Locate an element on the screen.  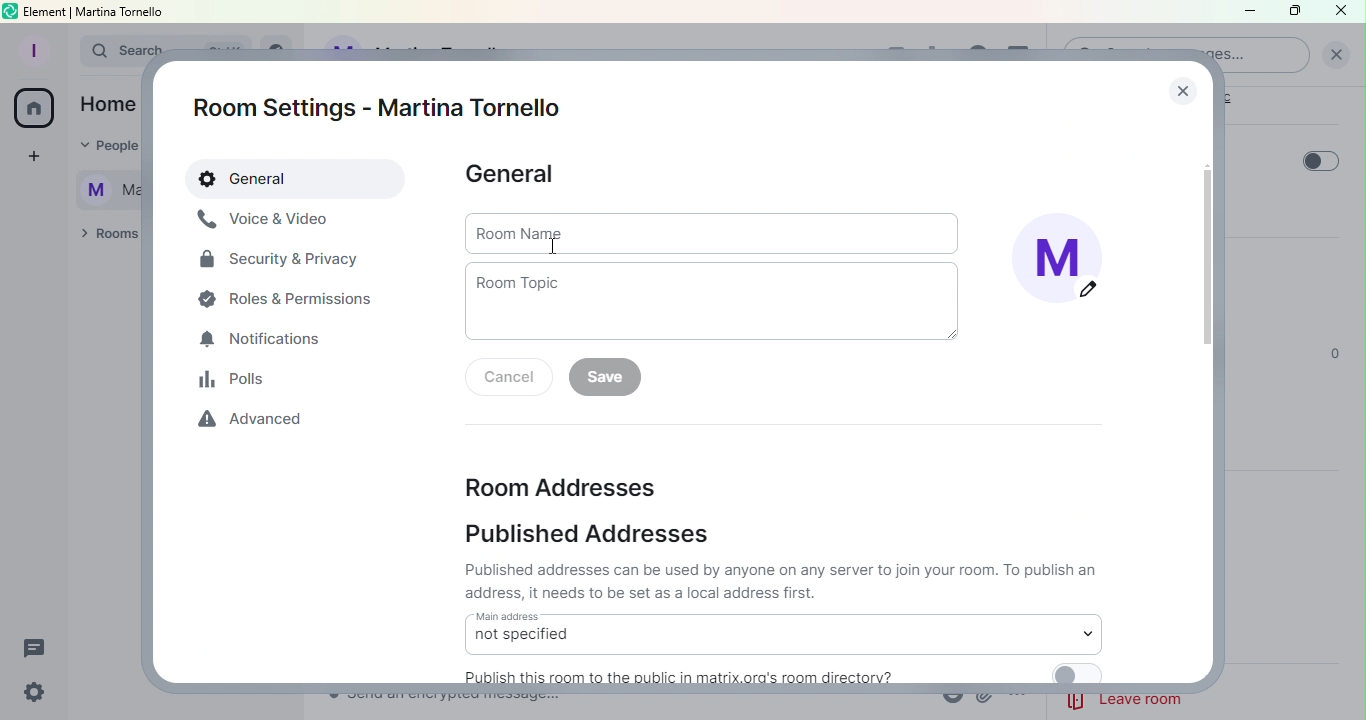
Notification is located at coordinates (263, 341).